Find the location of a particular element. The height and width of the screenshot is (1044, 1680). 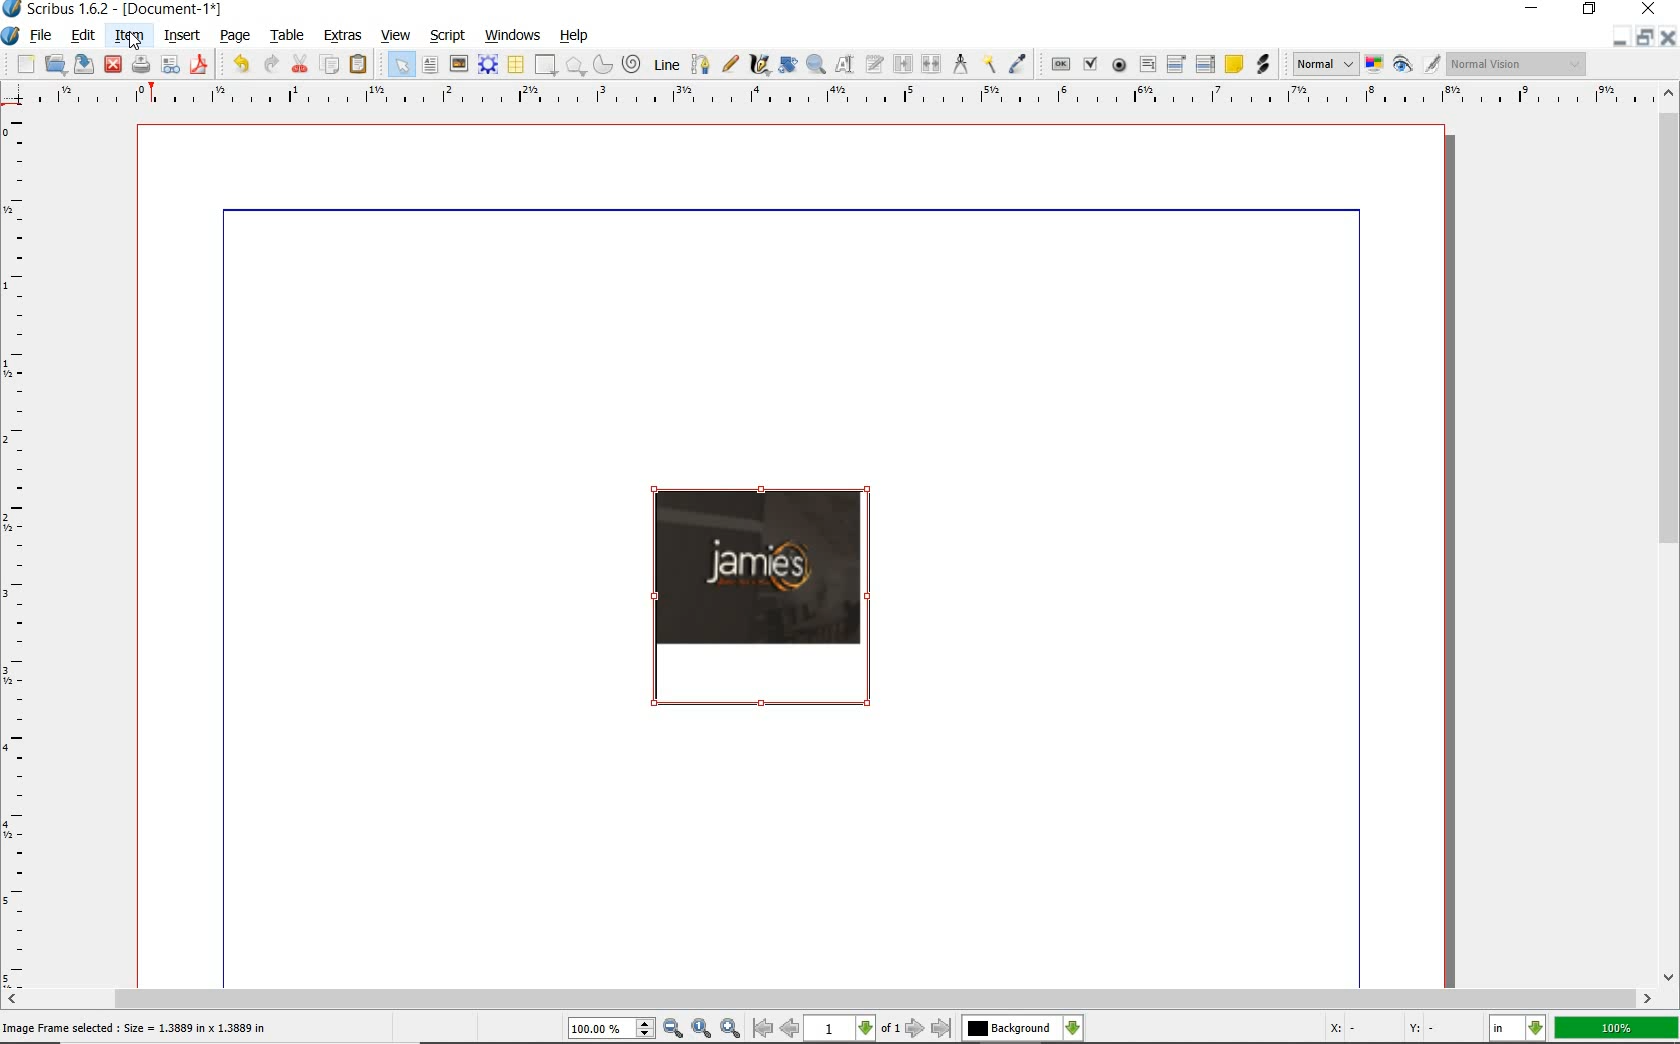

close is located at coordinates (113, 64).